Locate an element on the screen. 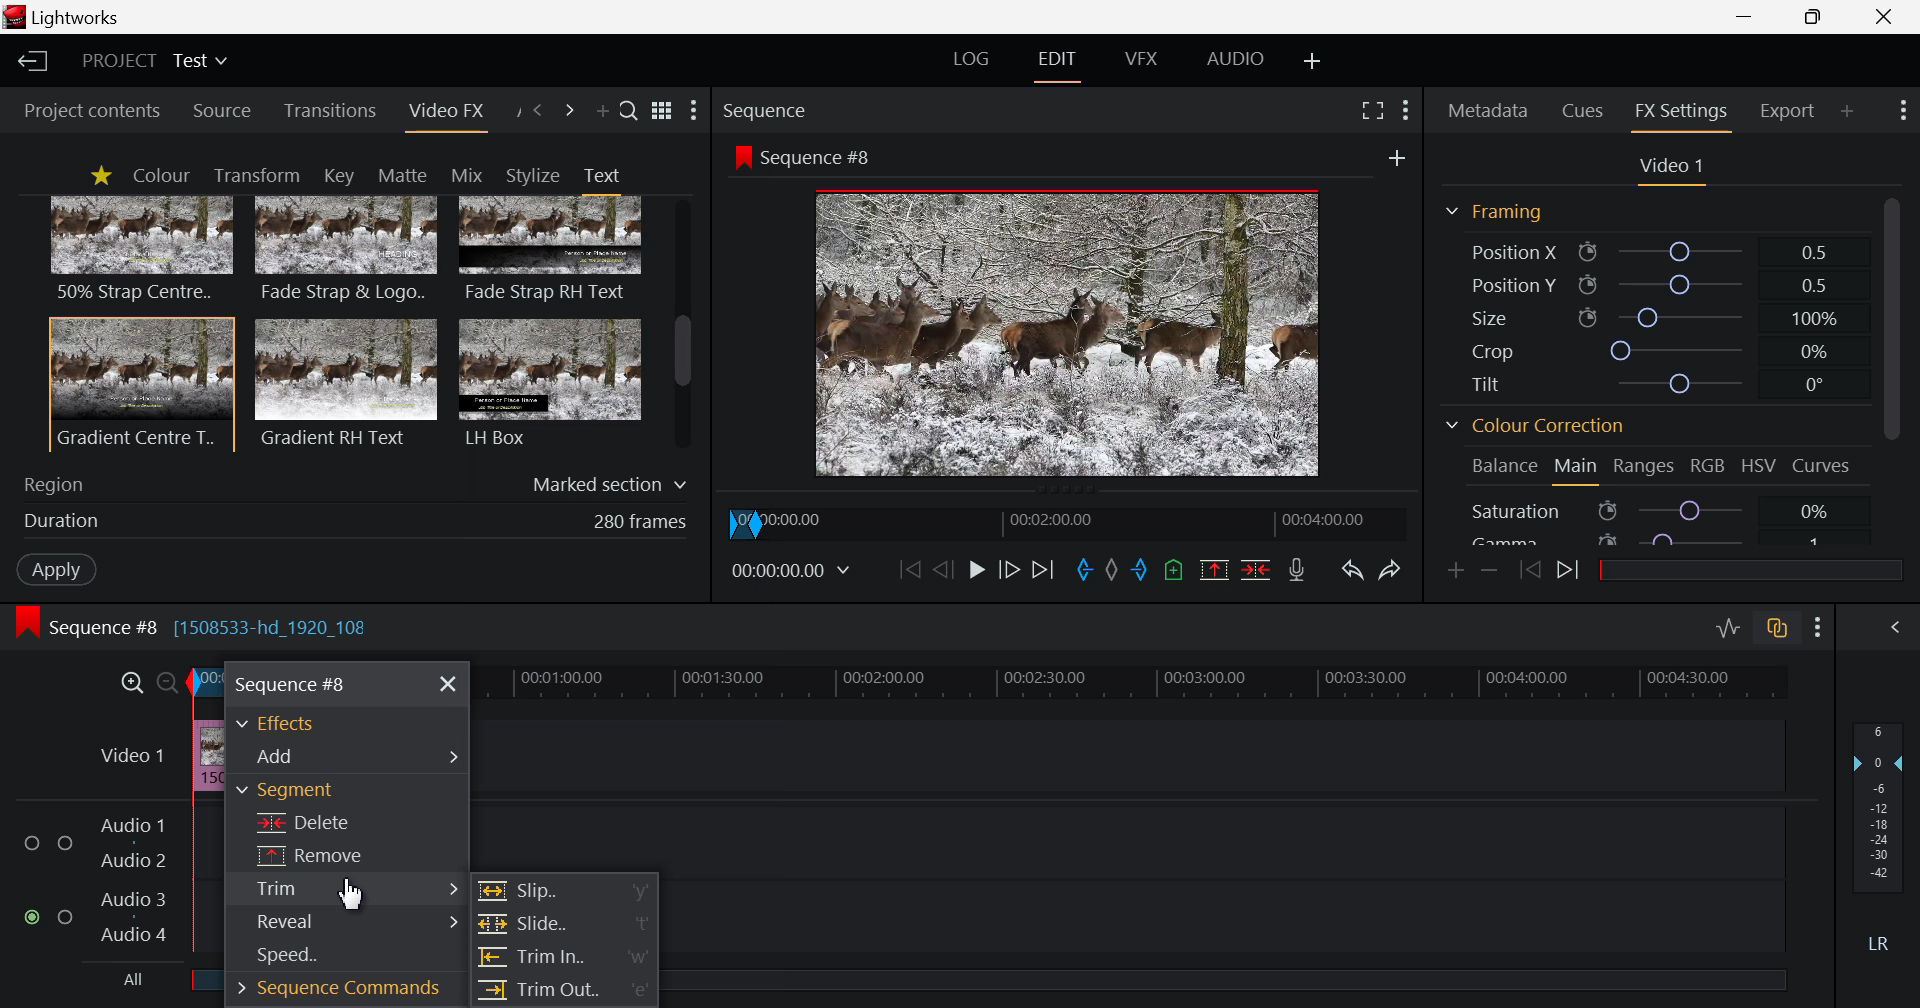 The image size is (1920, 1008). Trim Out is located at coordinates (564, 993).